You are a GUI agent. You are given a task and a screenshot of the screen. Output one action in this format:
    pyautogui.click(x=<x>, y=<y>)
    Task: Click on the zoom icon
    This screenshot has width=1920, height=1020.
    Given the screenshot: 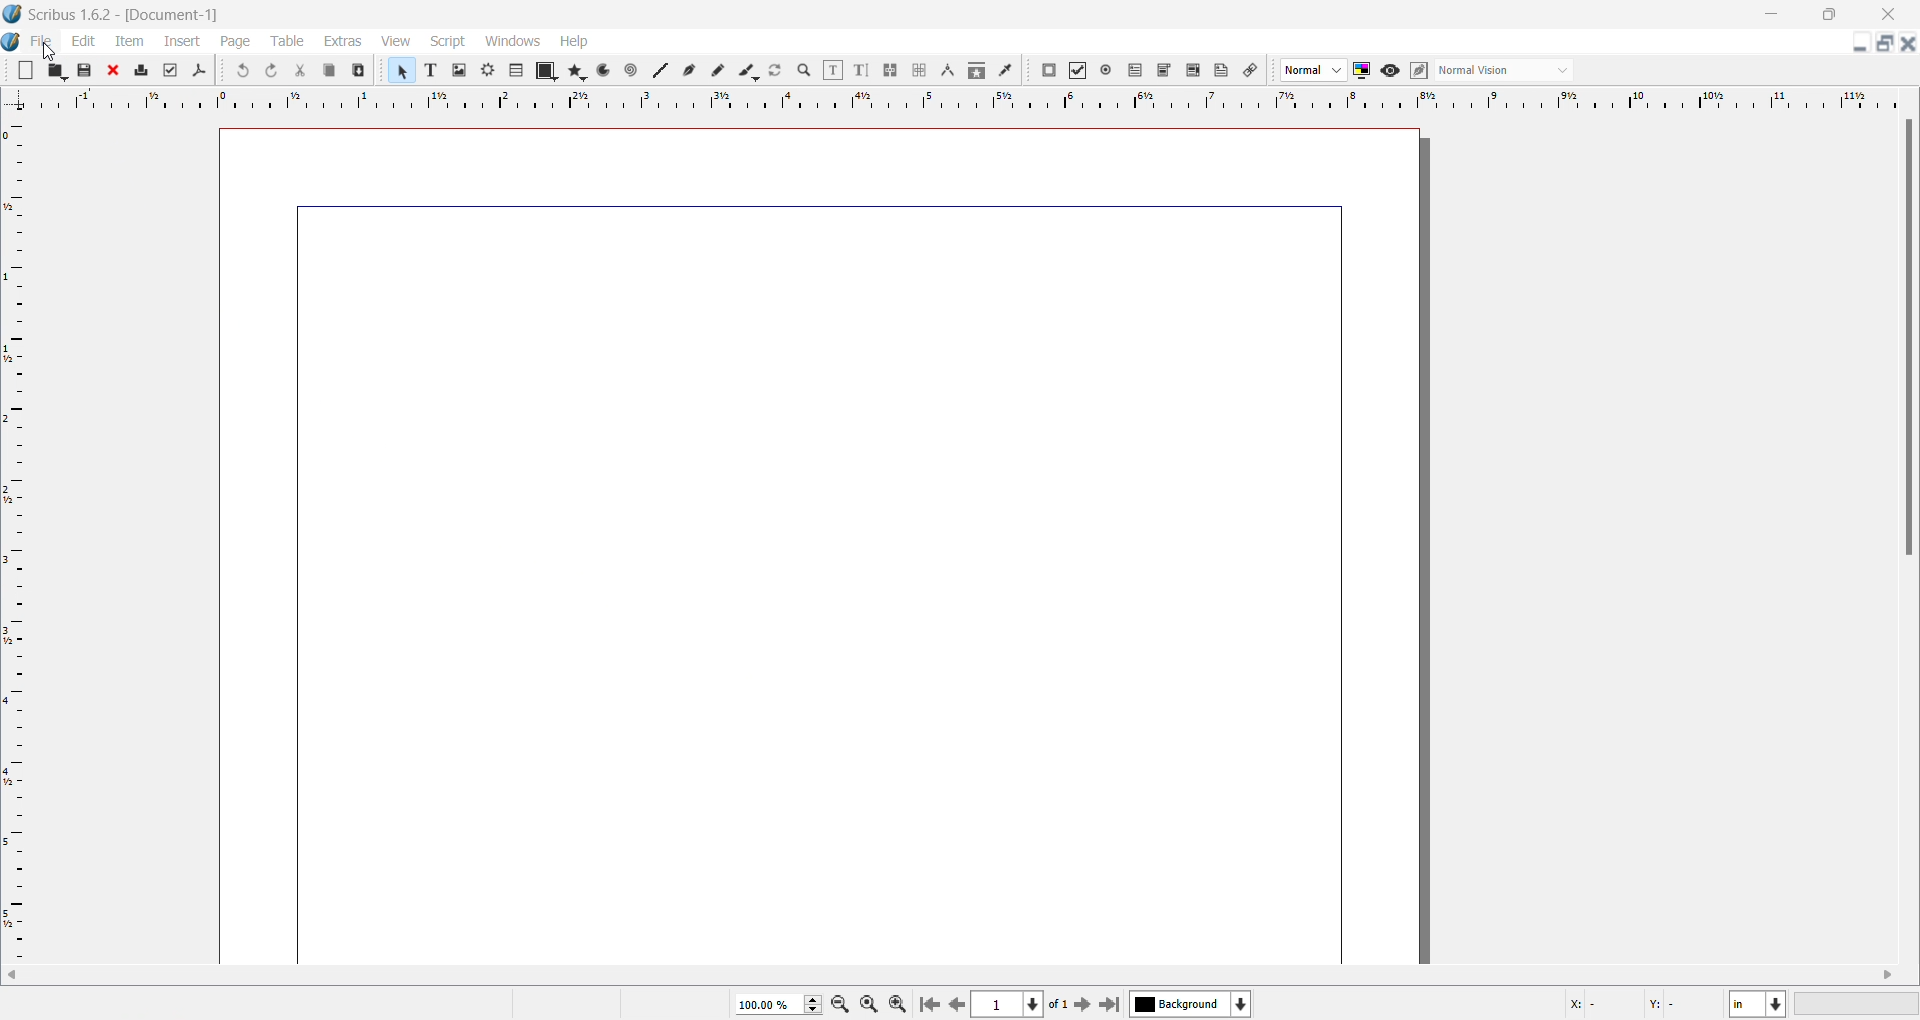 What is the action you would take?
    pyautogui.click(x=903, y=1004)
    